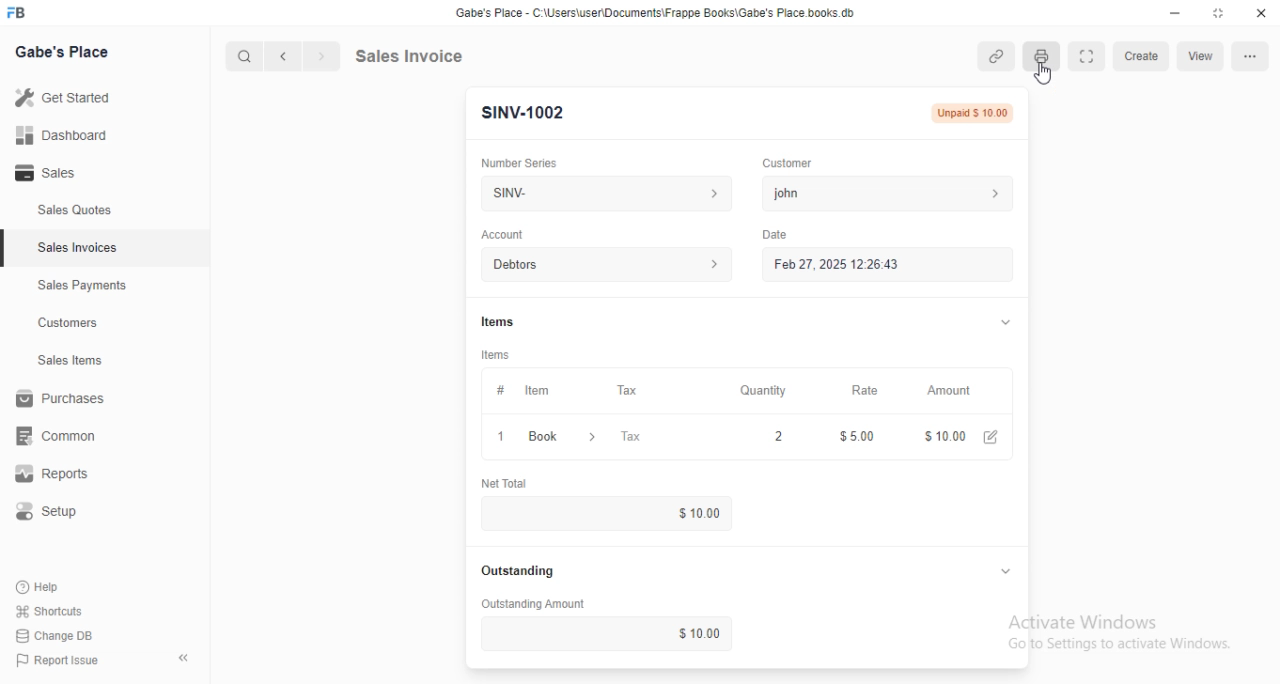 This screenshot has height=684, width=1280. Describe the element at coordinates (949, 391) in the screenshot. I see `amount` at that location.